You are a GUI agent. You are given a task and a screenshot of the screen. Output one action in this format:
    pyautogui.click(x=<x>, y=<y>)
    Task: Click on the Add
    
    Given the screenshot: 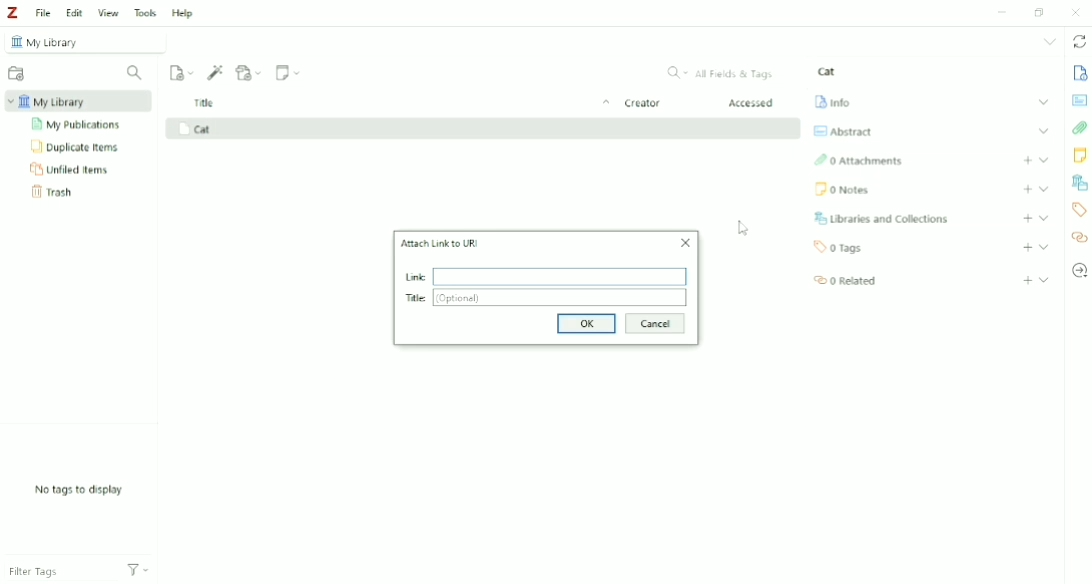 What is the action you would take?
    pyautogui.click(x=1027, y=189)
    